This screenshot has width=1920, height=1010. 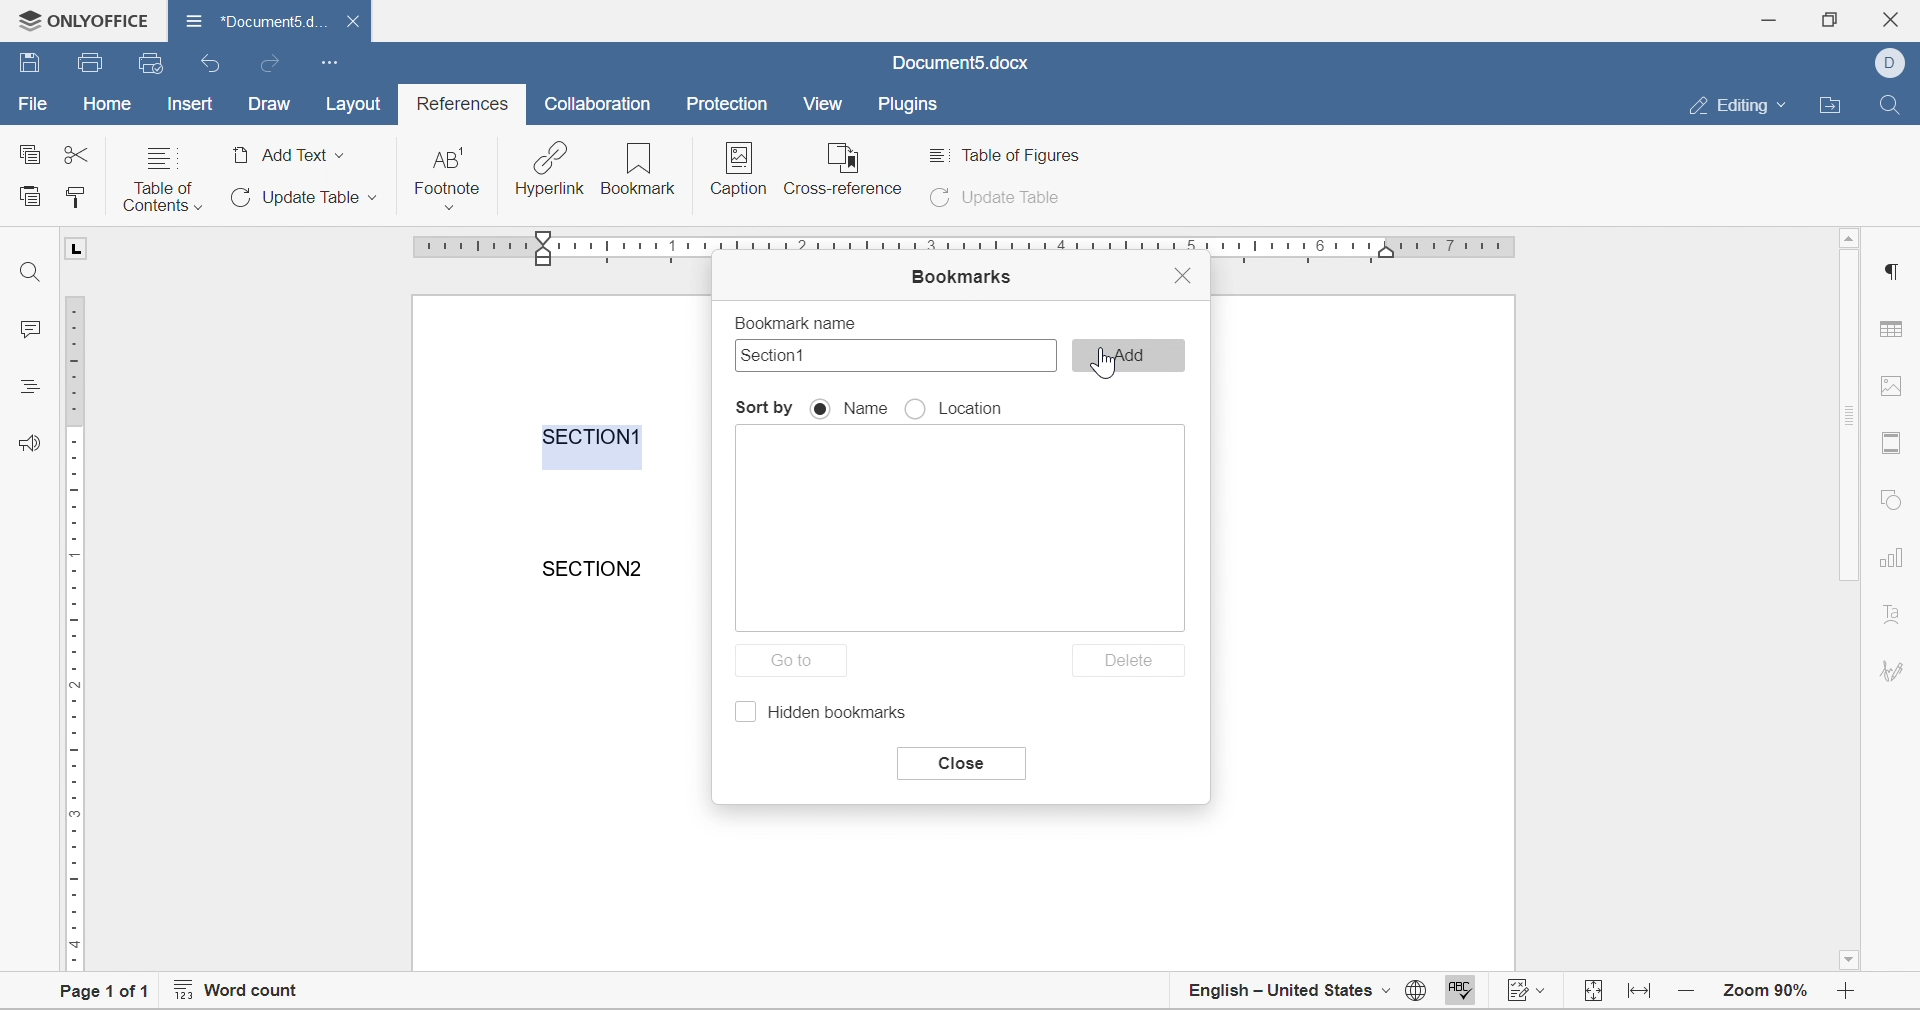 What do you see at coordinates (360, 104) in the screenshot?
I see `layout` at bounding box center [360, 104].